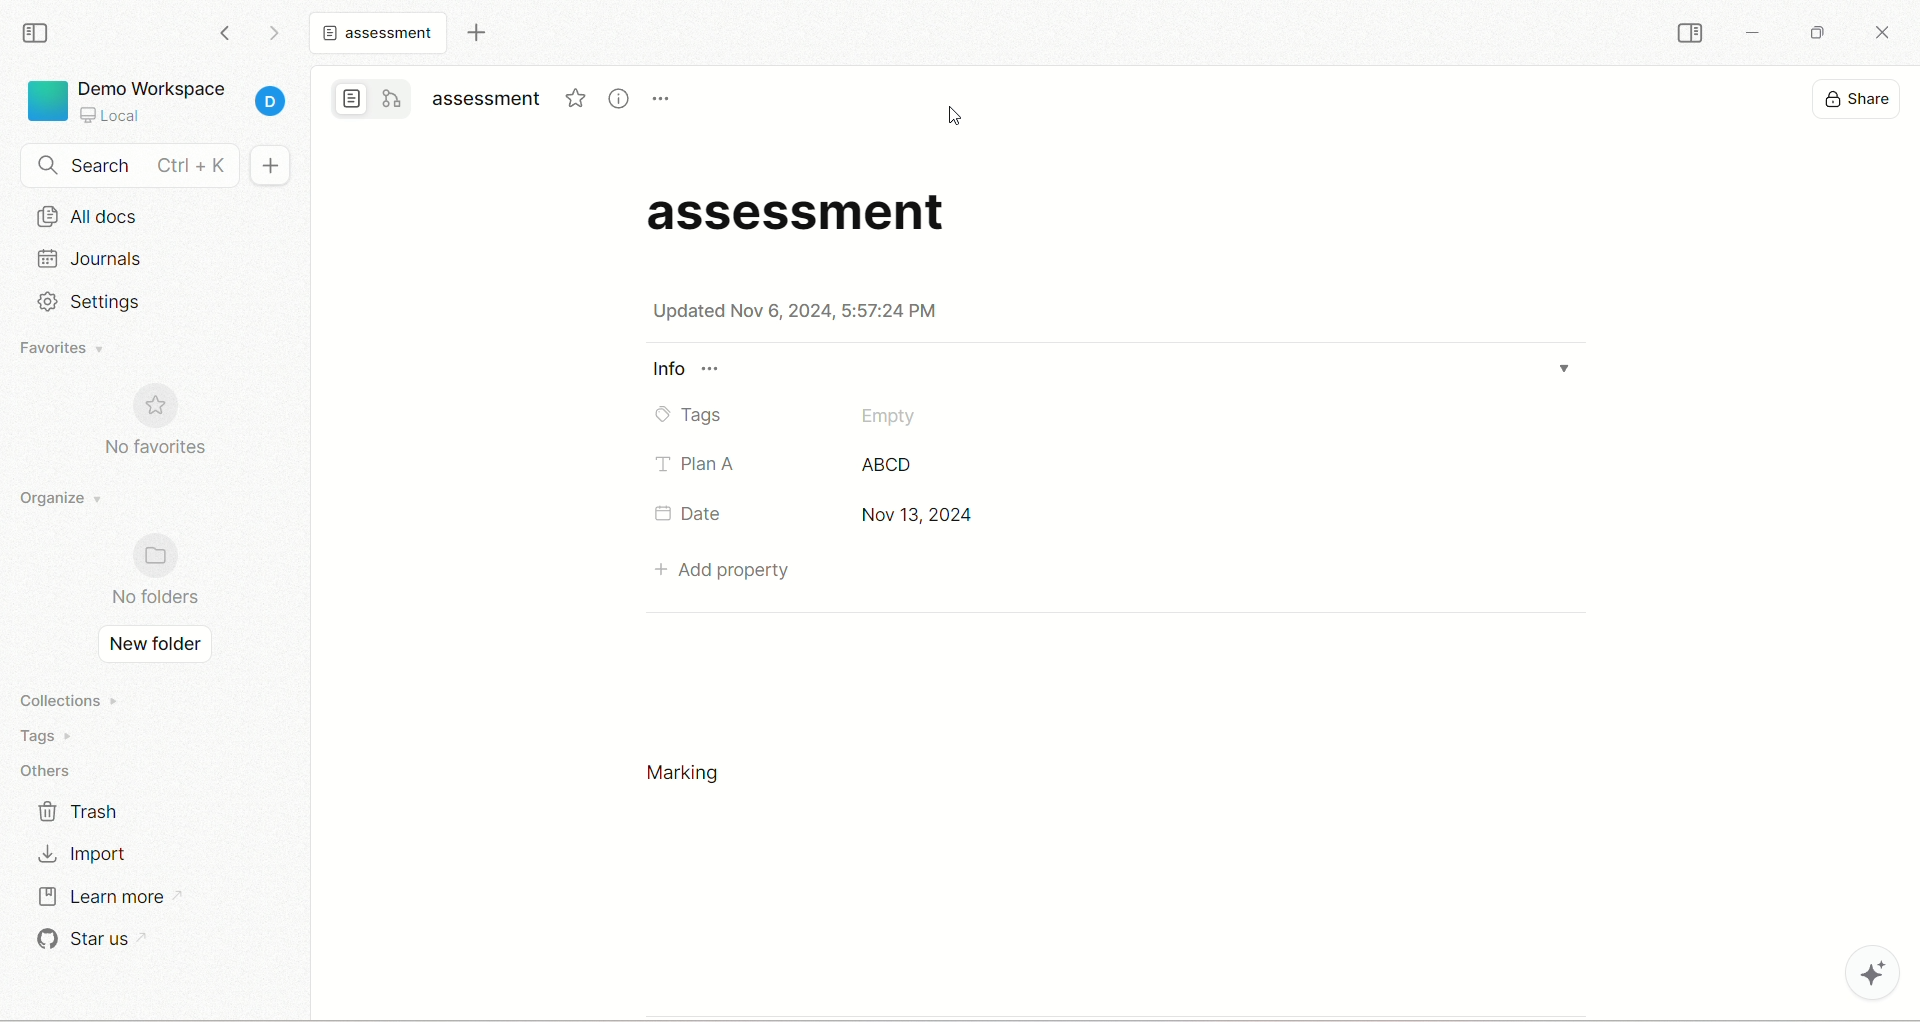 Image resolution: width=1920 pixels, height=1022 pixels. What do you see at coordinates (891, 418) in the screenshot?
I see `Empty` at bounding box center [891, 418].